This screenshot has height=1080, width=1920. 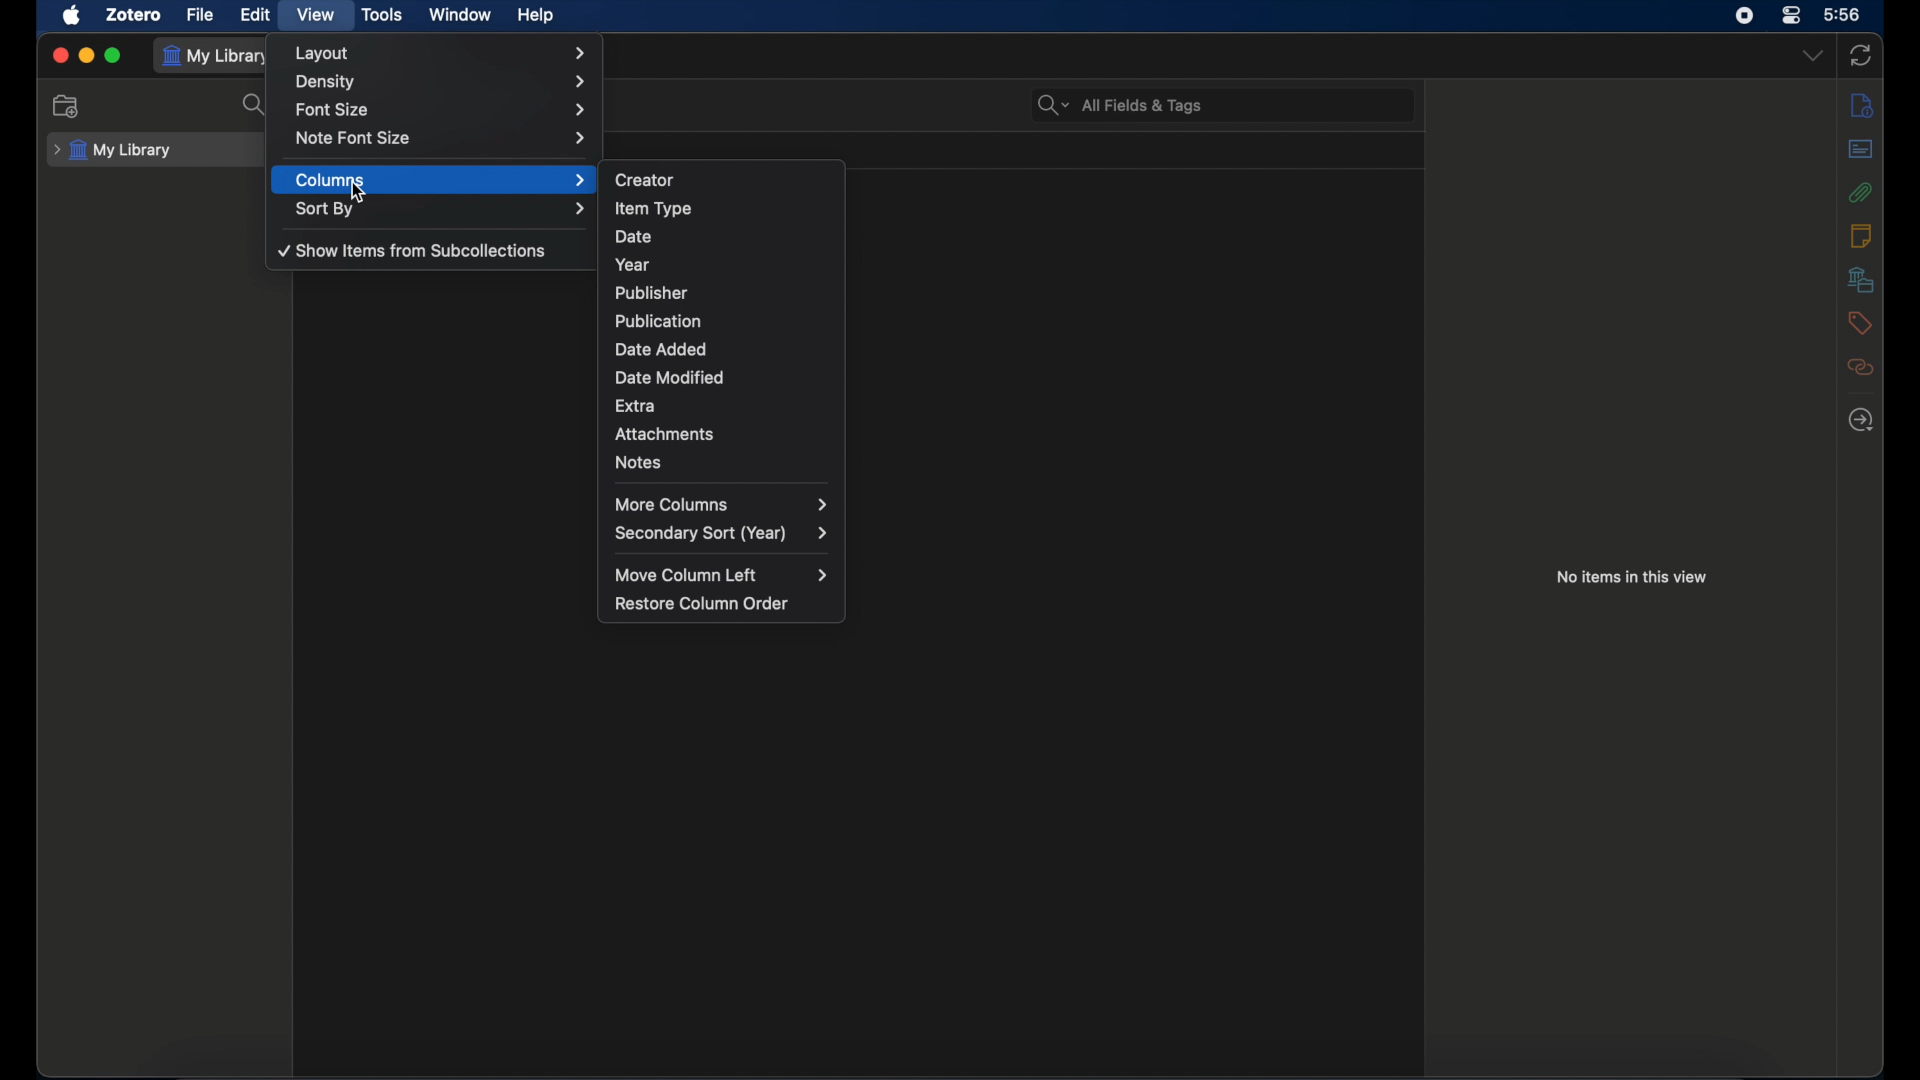 I want to click on edit, so click(x=254, y=15).